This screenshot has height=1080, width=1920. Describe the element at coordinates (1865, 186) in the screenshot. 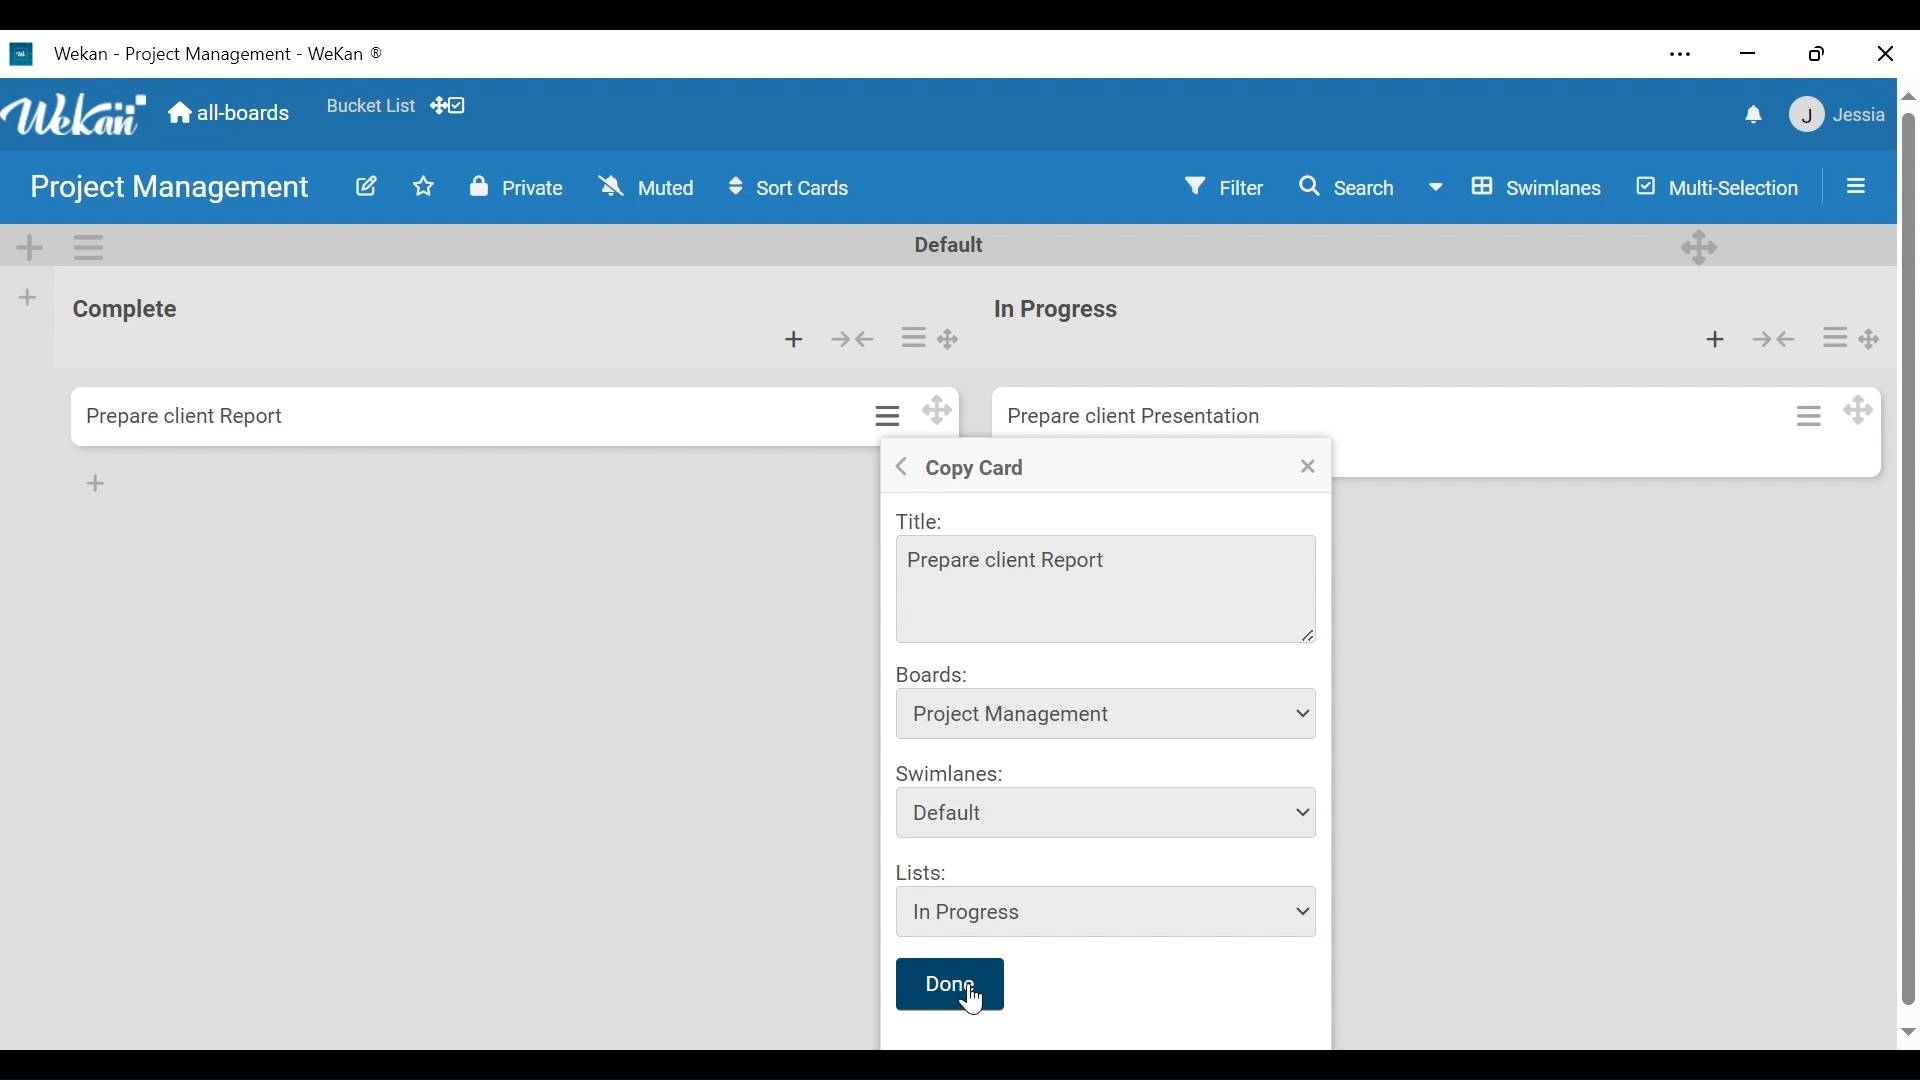

I see `Sidebar` at that location.